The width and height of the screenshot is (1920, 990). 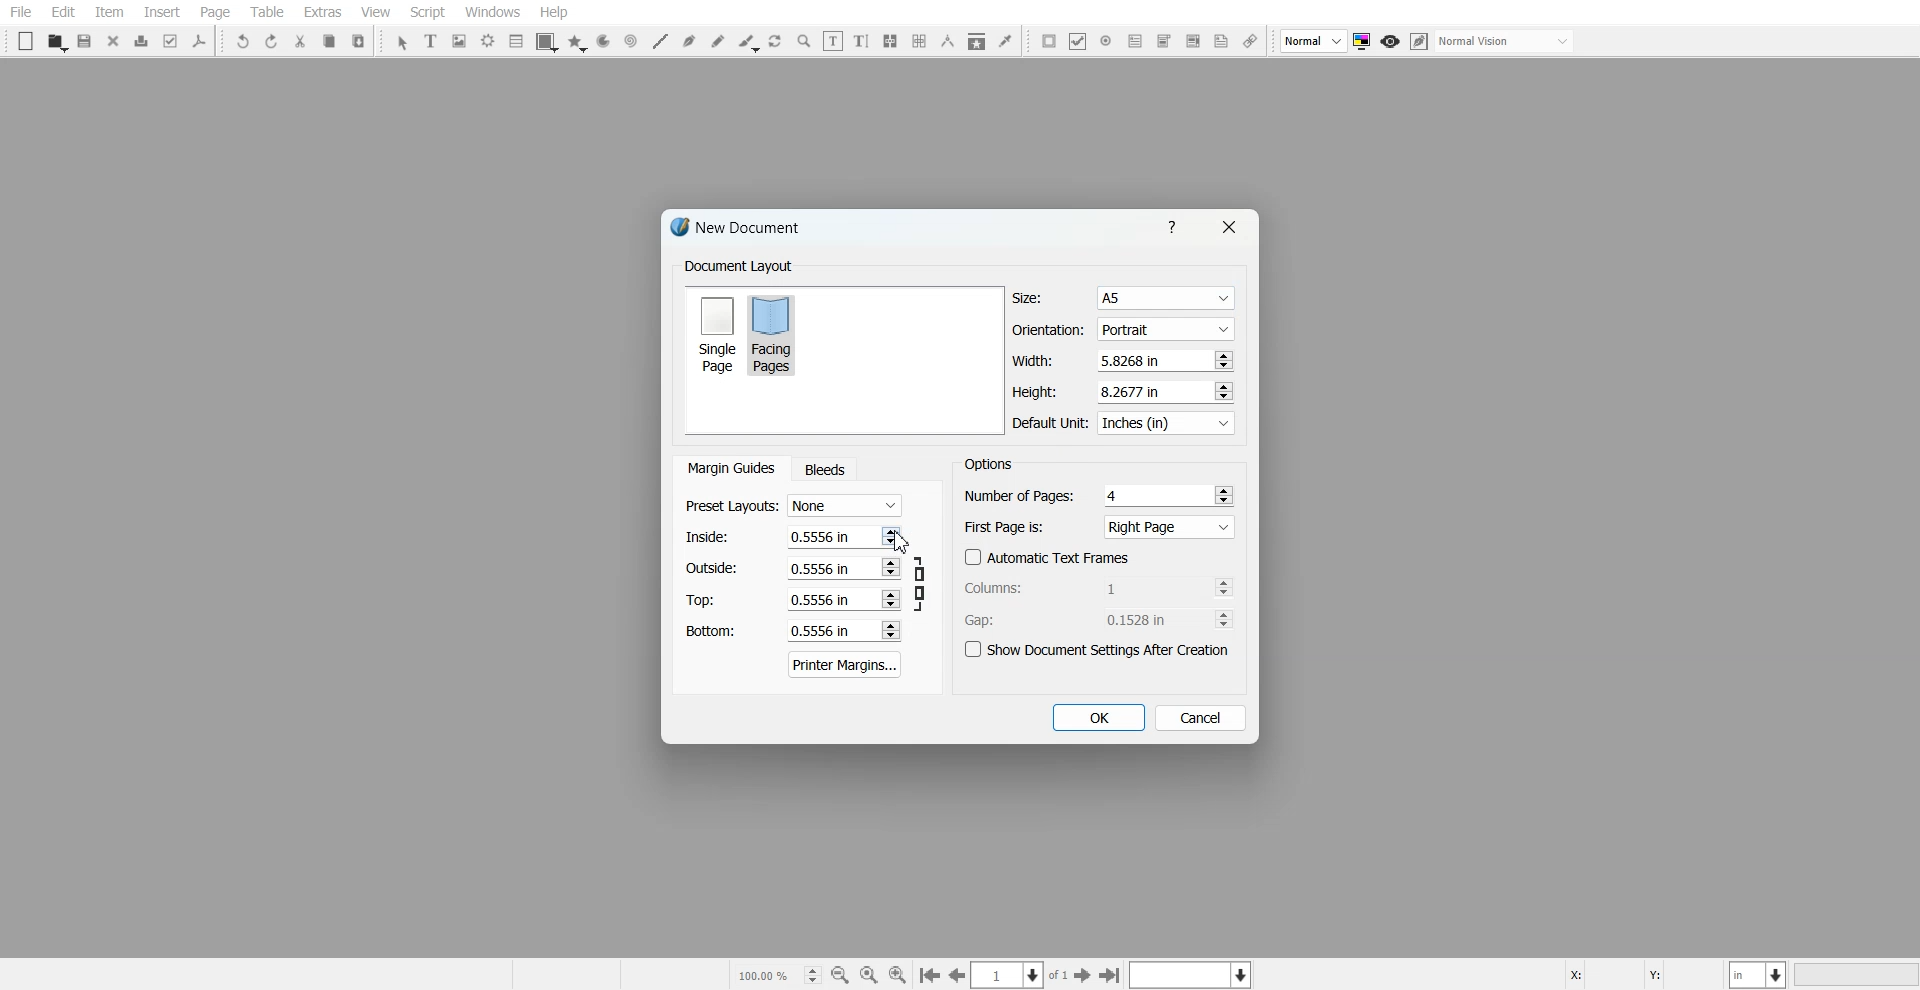 What do you see at coordinates (1164, 328) in the screenshot?
I see `Portrait` at bounding box center [1164, 328].